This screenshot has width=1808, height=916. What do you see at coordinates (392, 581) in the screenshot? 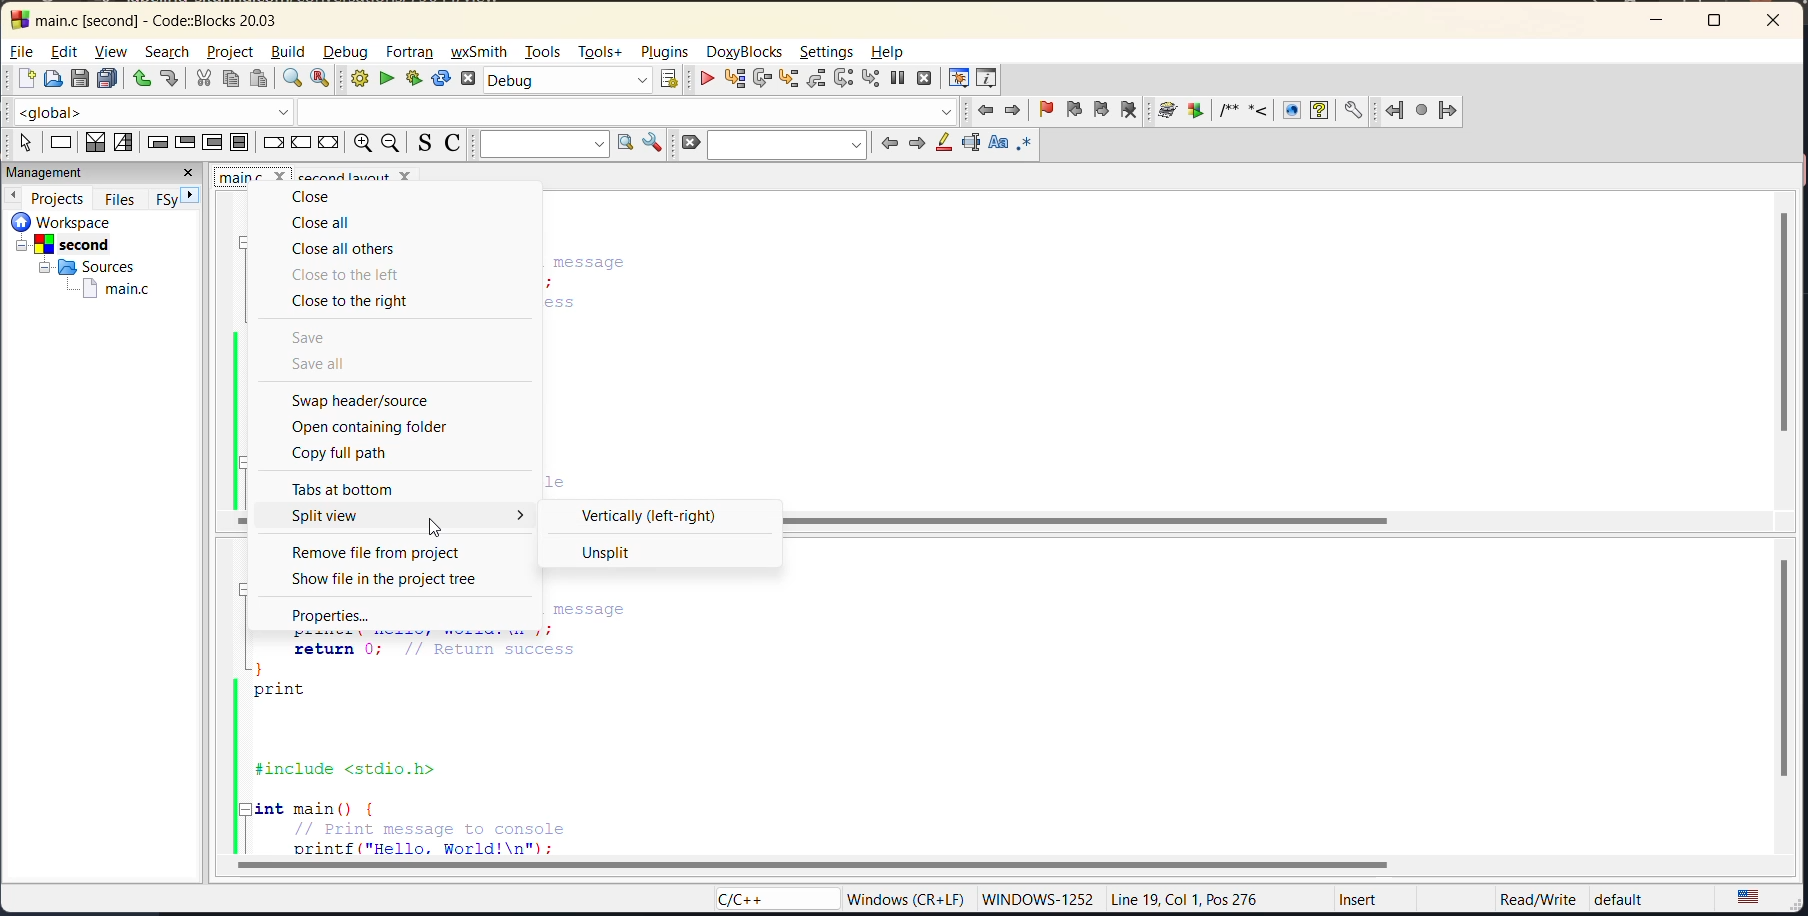
I see `show file in the project tree` at bounding box center [392, 581].